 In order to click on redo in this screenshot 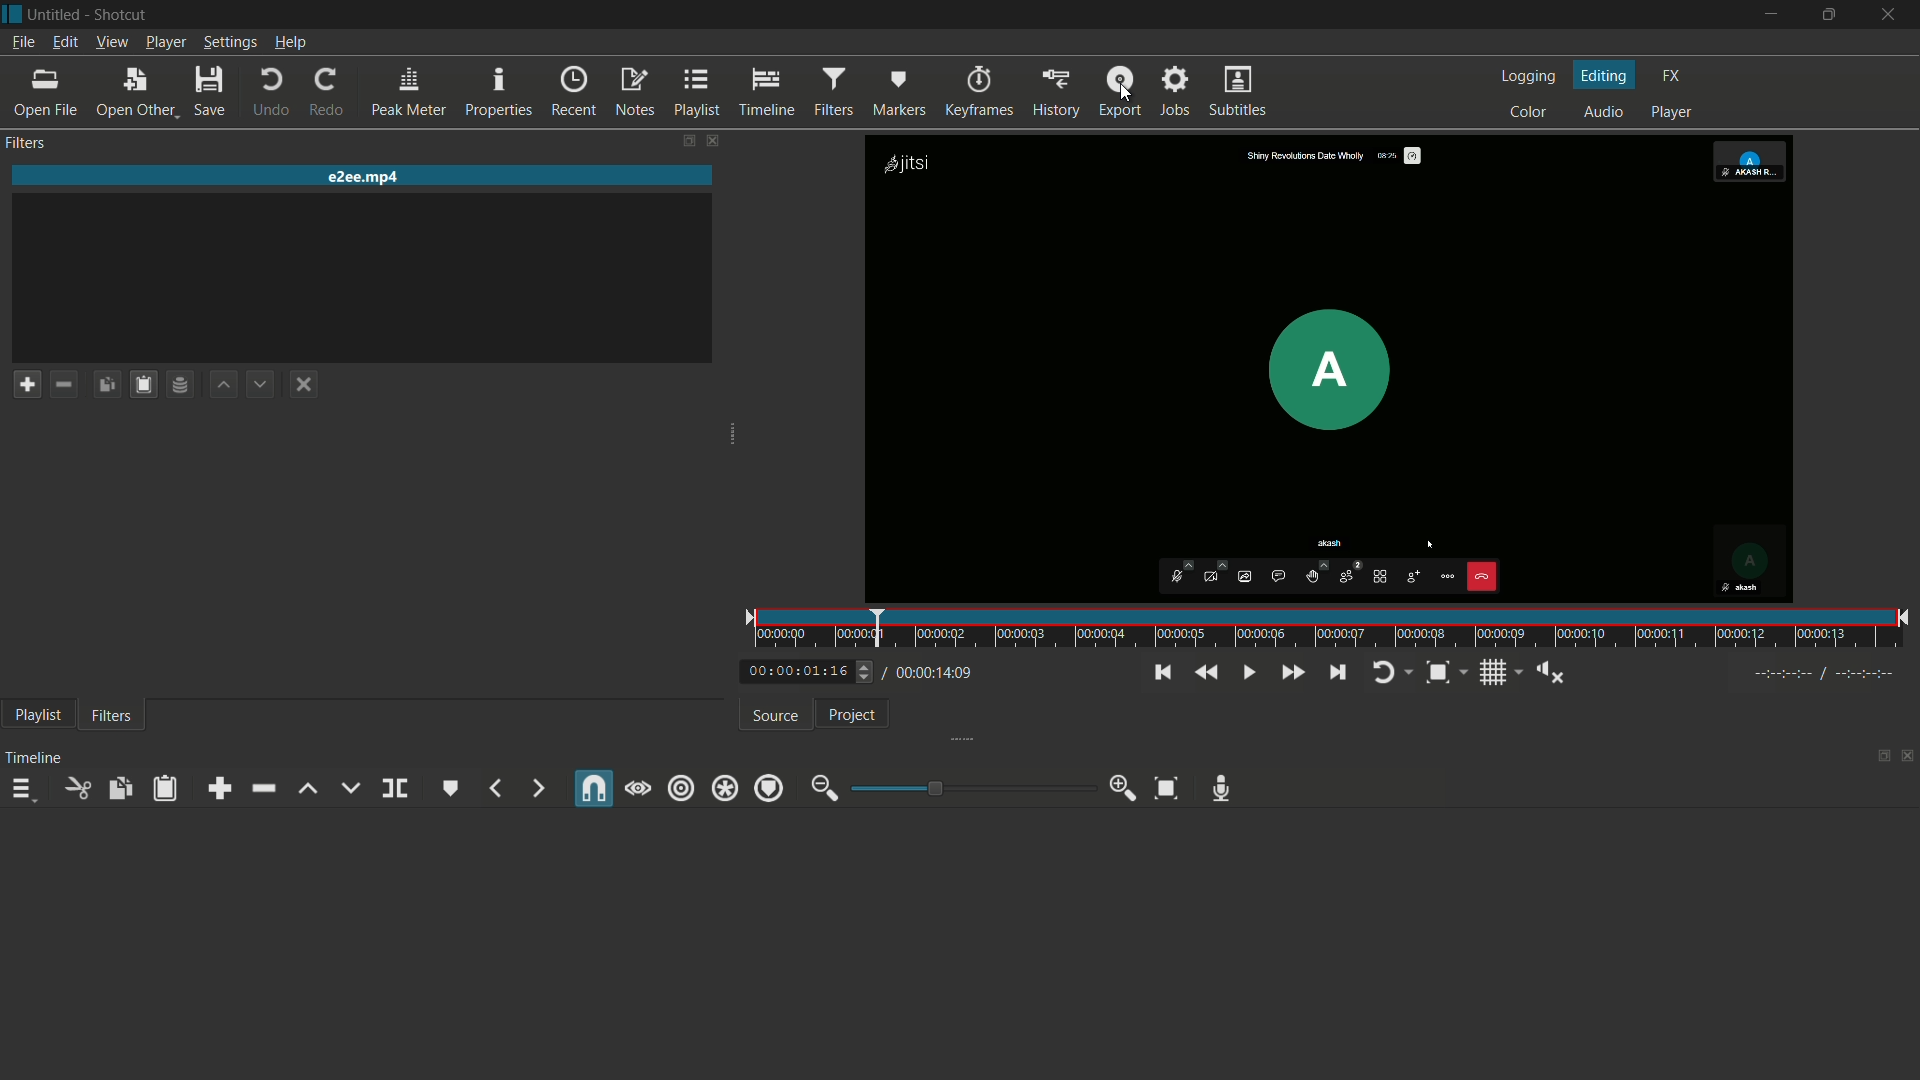, I will do `click(327, 92)`.